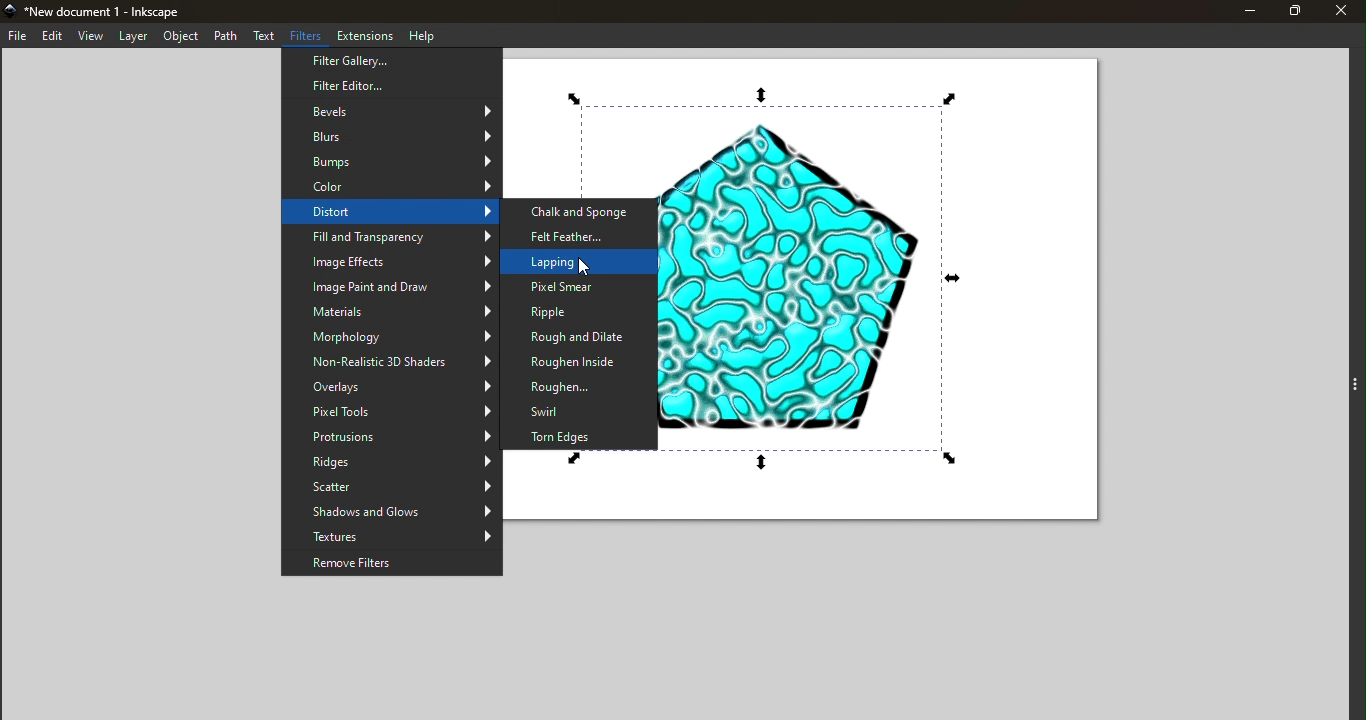 Image resolution: width=1366 pixels, height=720 pixels. I want to click on Shadows and Glows, so click(391, 512).